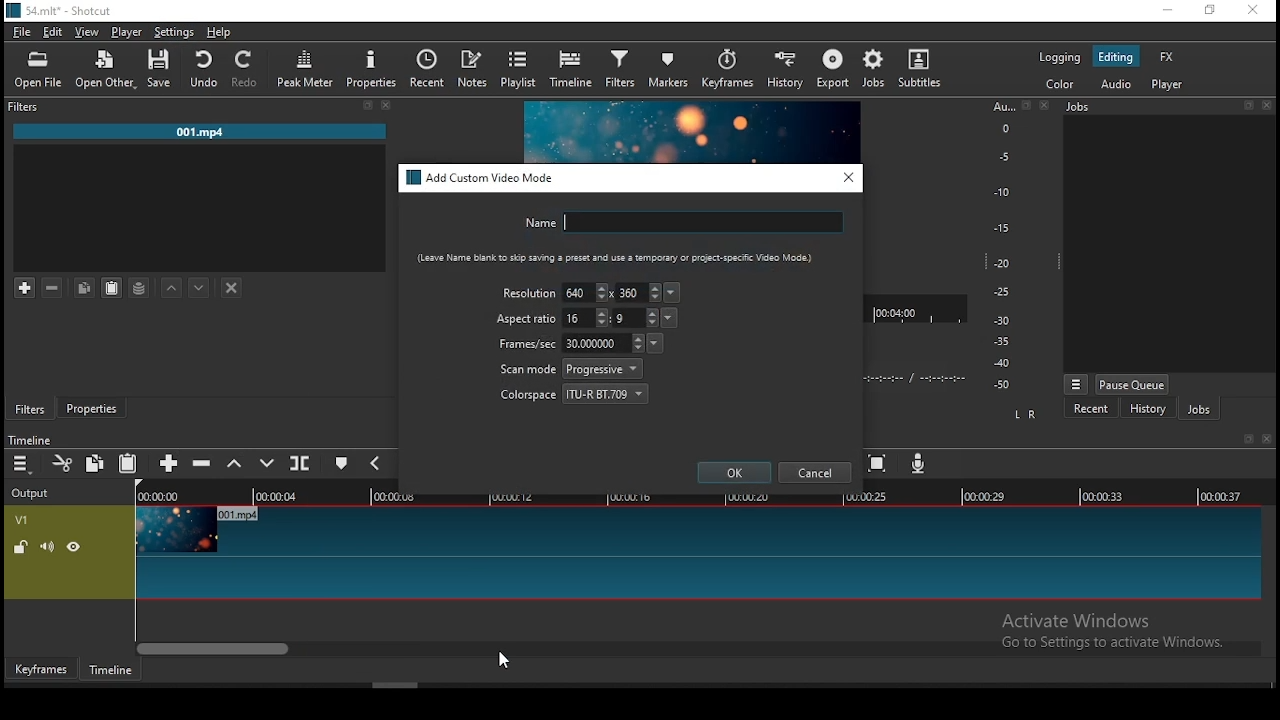 The height and width of the screenshot is (720, 1280). Describe the element at coordinates (33, 494) in the screenshot. I see `output` at that location.